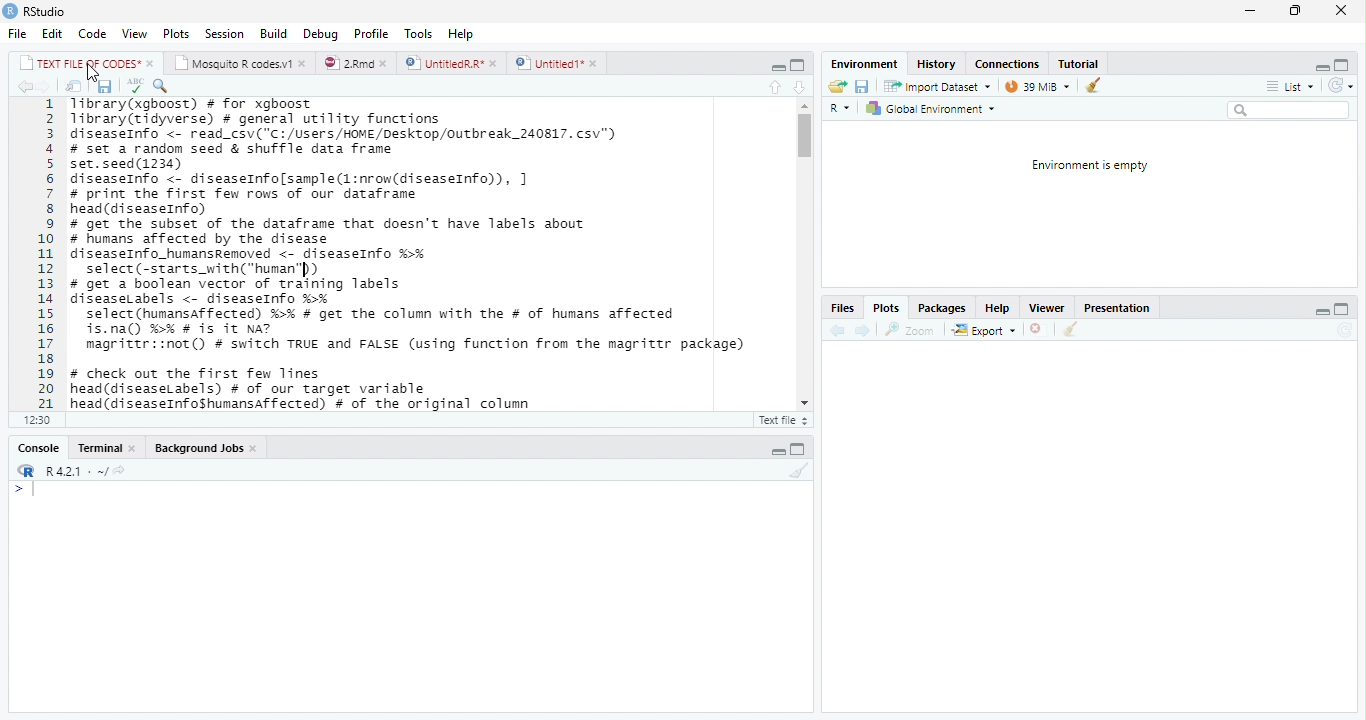 The image size is (1366, 720). What do you see at coordinates (936, 85) in the screenshot?
I see `Import dataset` at bounding box center [936, 85].